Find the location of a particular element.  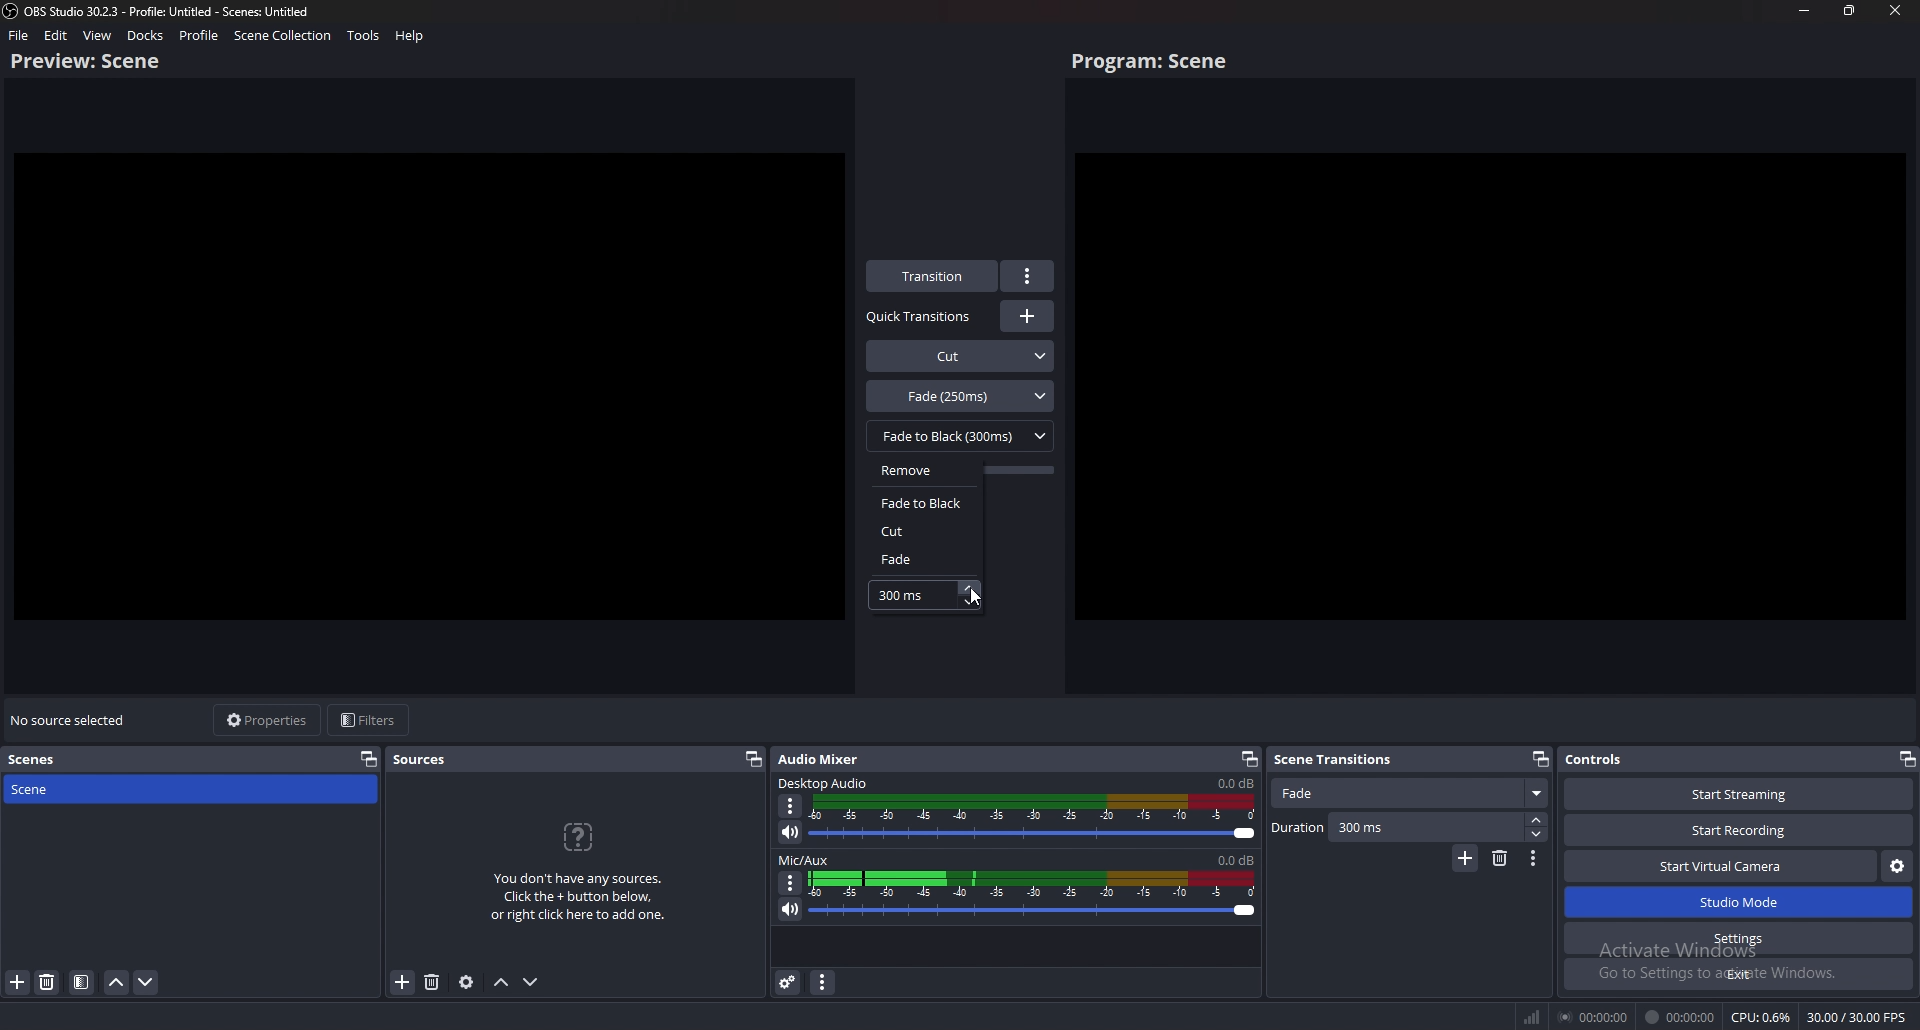

remove is located at coordinates (926, 470).